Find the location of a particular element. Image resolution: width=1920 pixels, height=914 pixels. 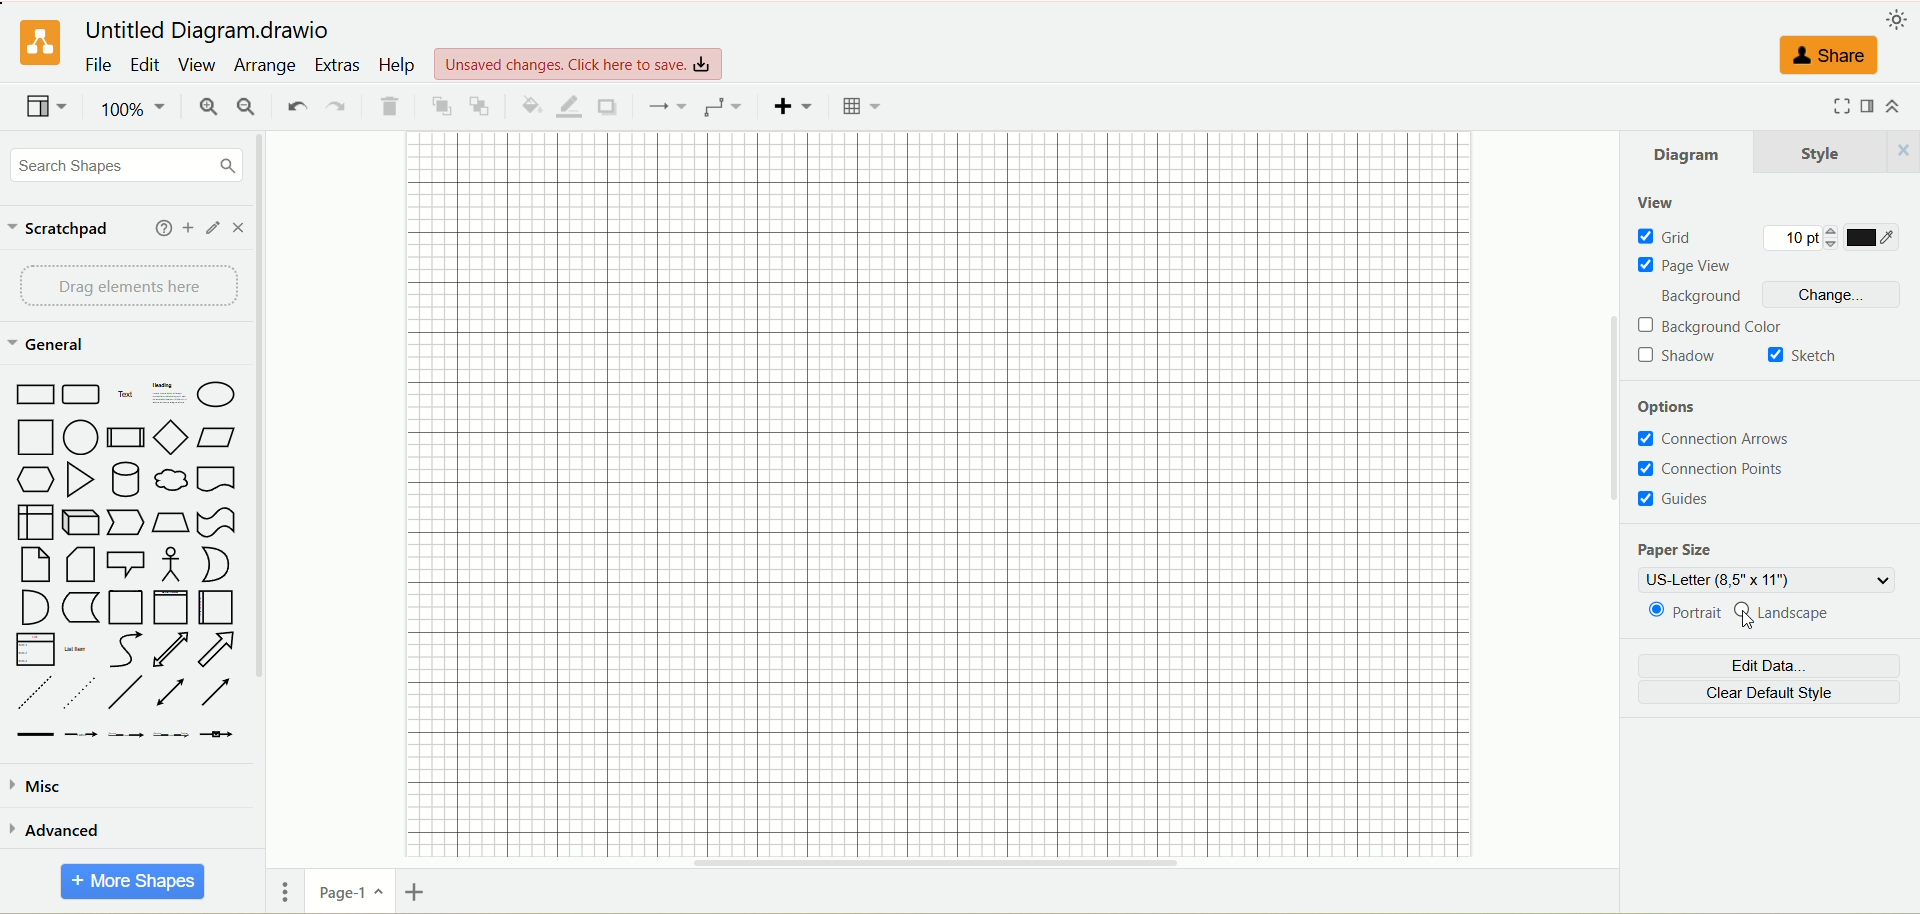

connection points is located at coordinates (1749, 469).